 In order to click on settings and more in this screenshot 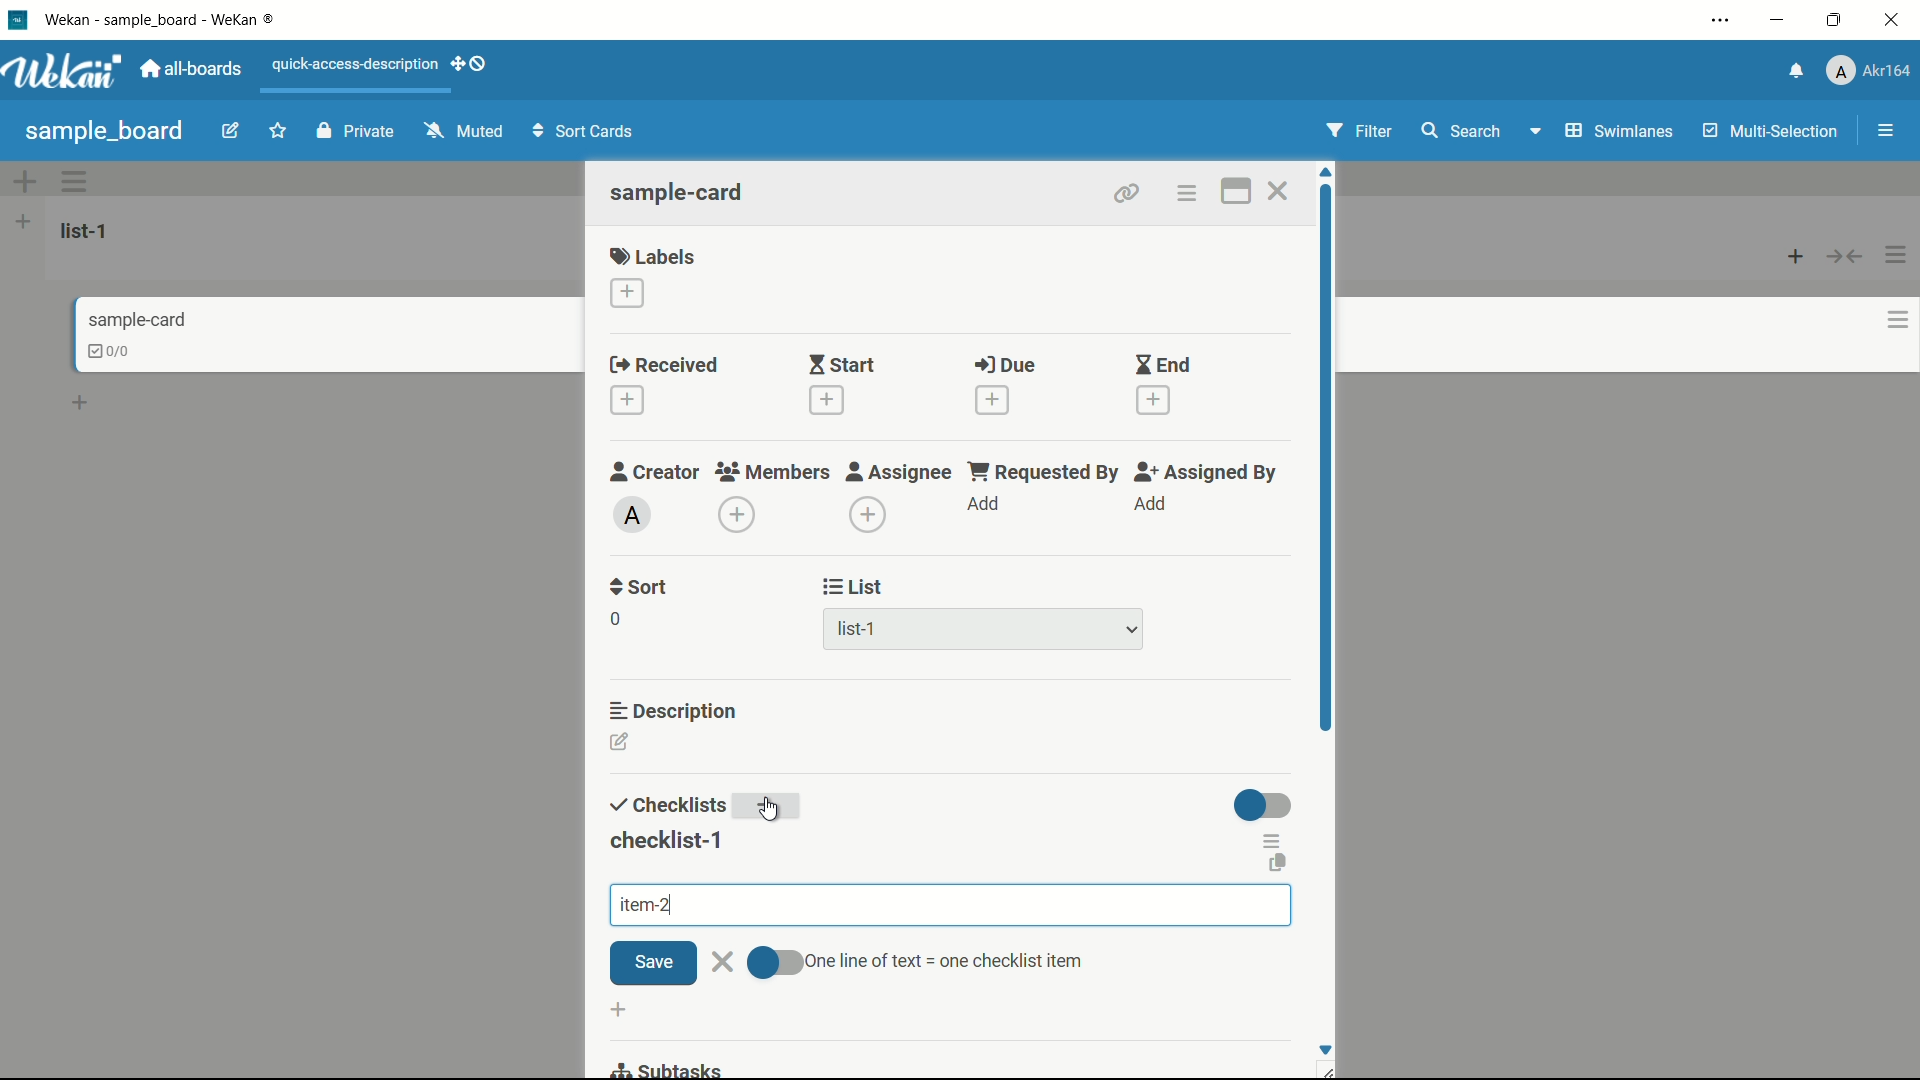, I will do `click(1723, 22)`.